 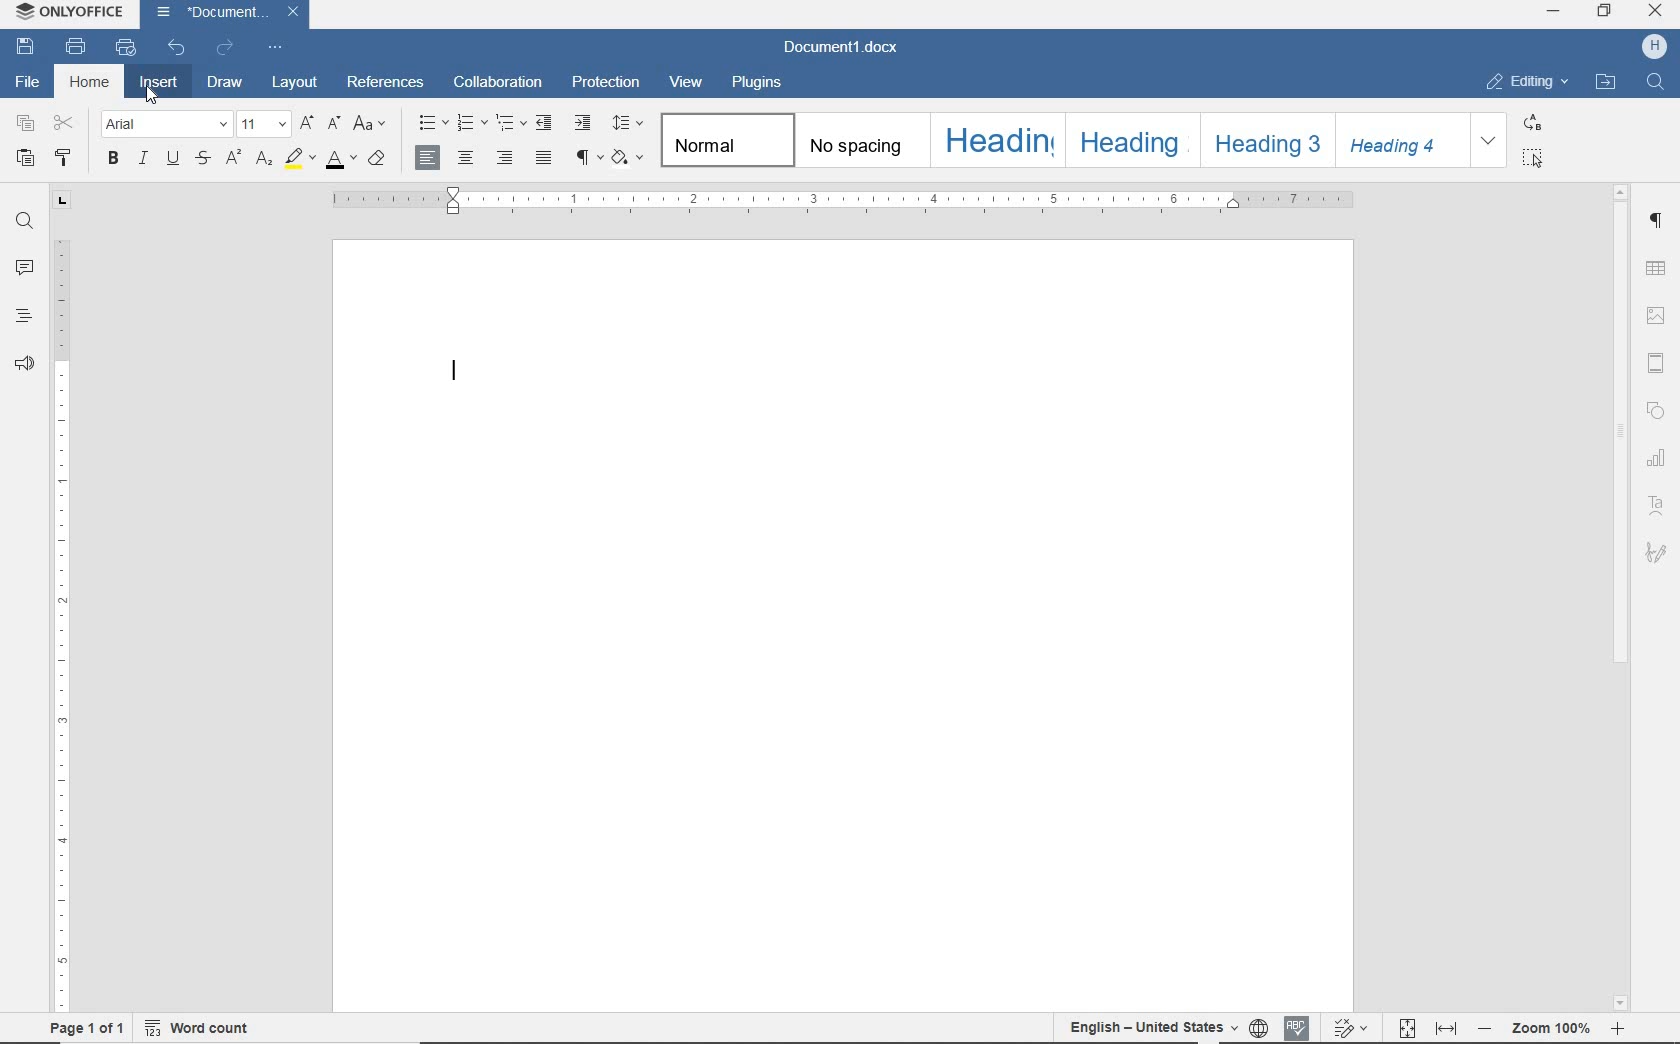 What do you see at coordinates (336, 124) in the screenshot?
I see `decrement font size` at bounding box center [336, 124].